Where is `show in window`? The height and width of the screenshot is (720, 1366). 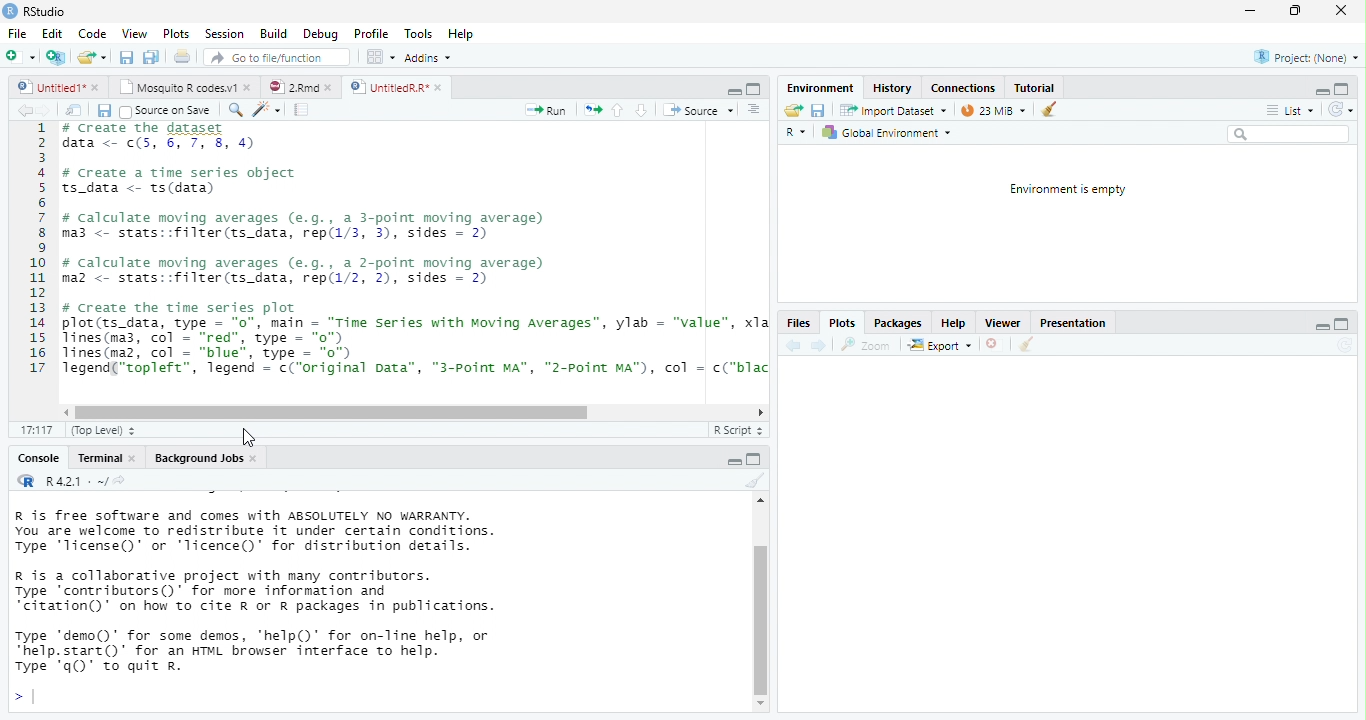 show in window is located at coordinates (75, 110).